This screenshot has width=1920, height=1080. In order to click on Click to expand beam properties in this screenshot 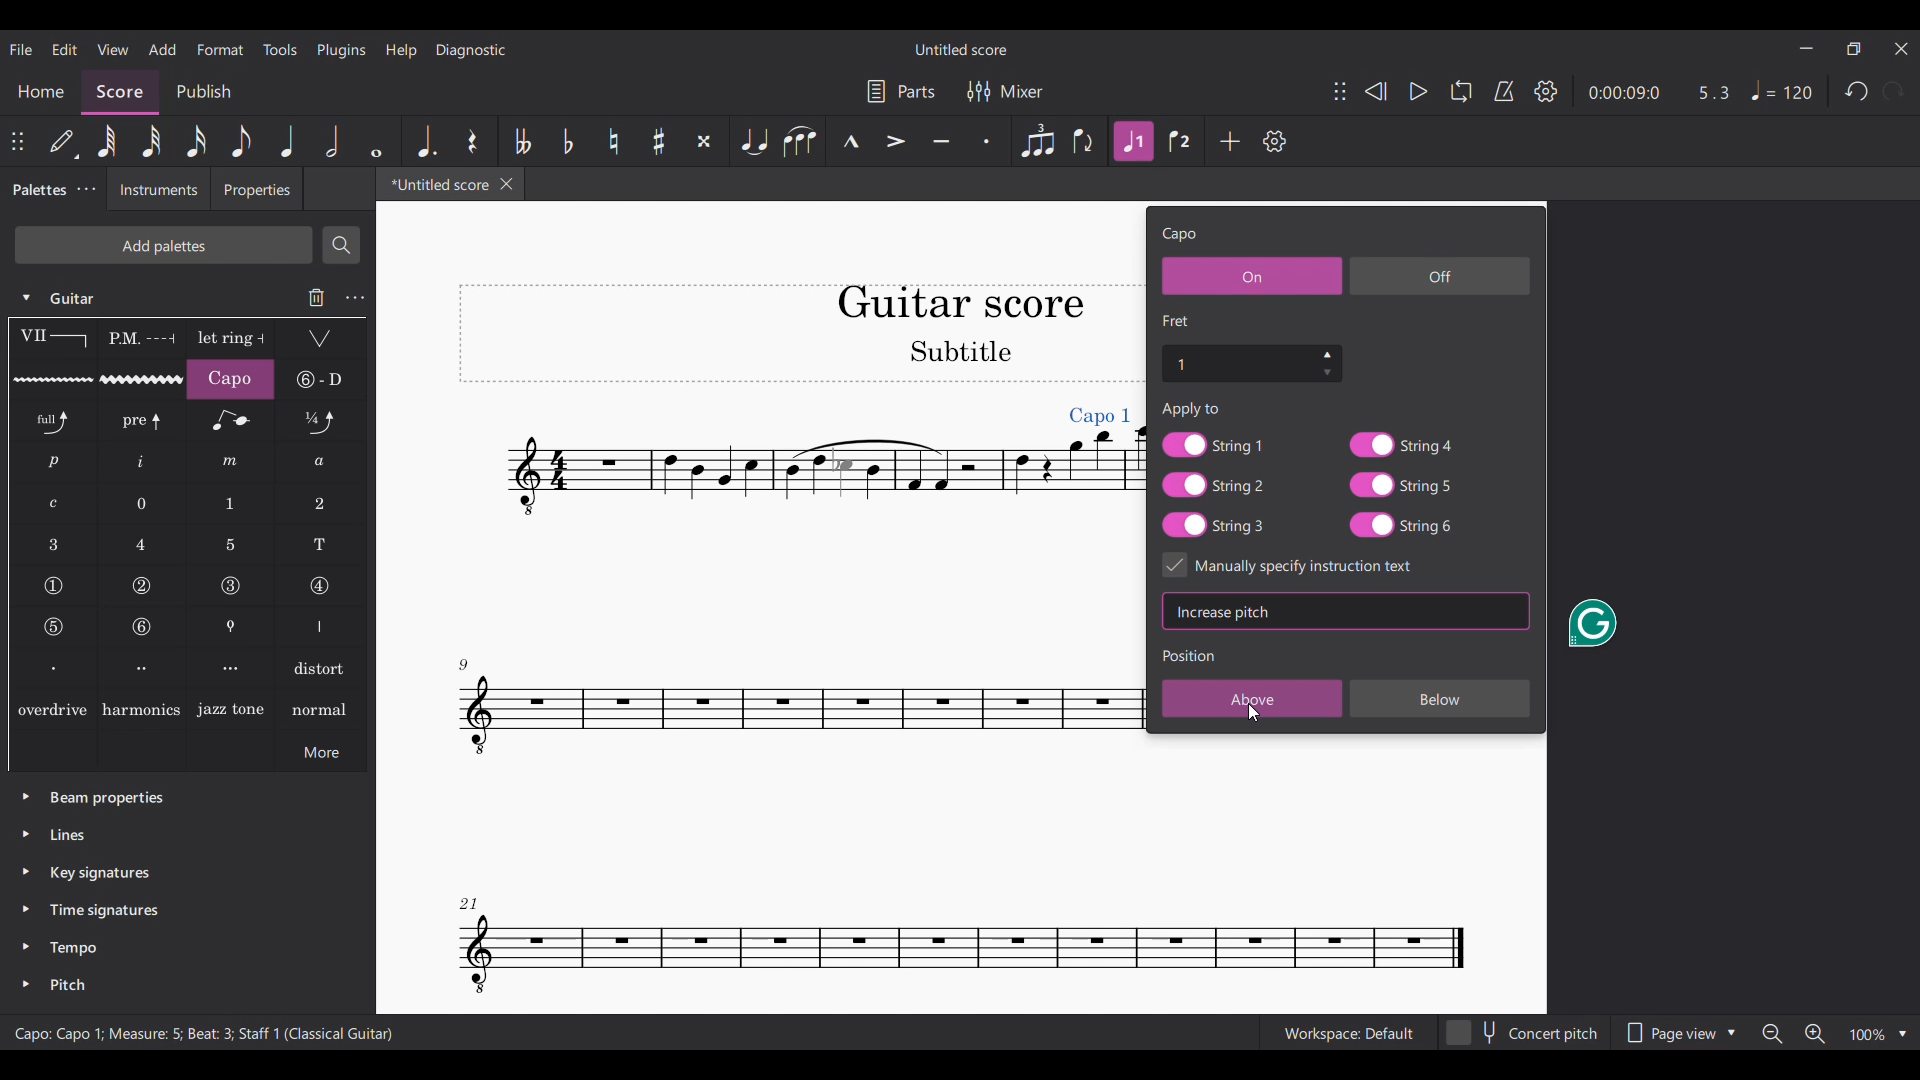, I will do `click(26, 796)`.